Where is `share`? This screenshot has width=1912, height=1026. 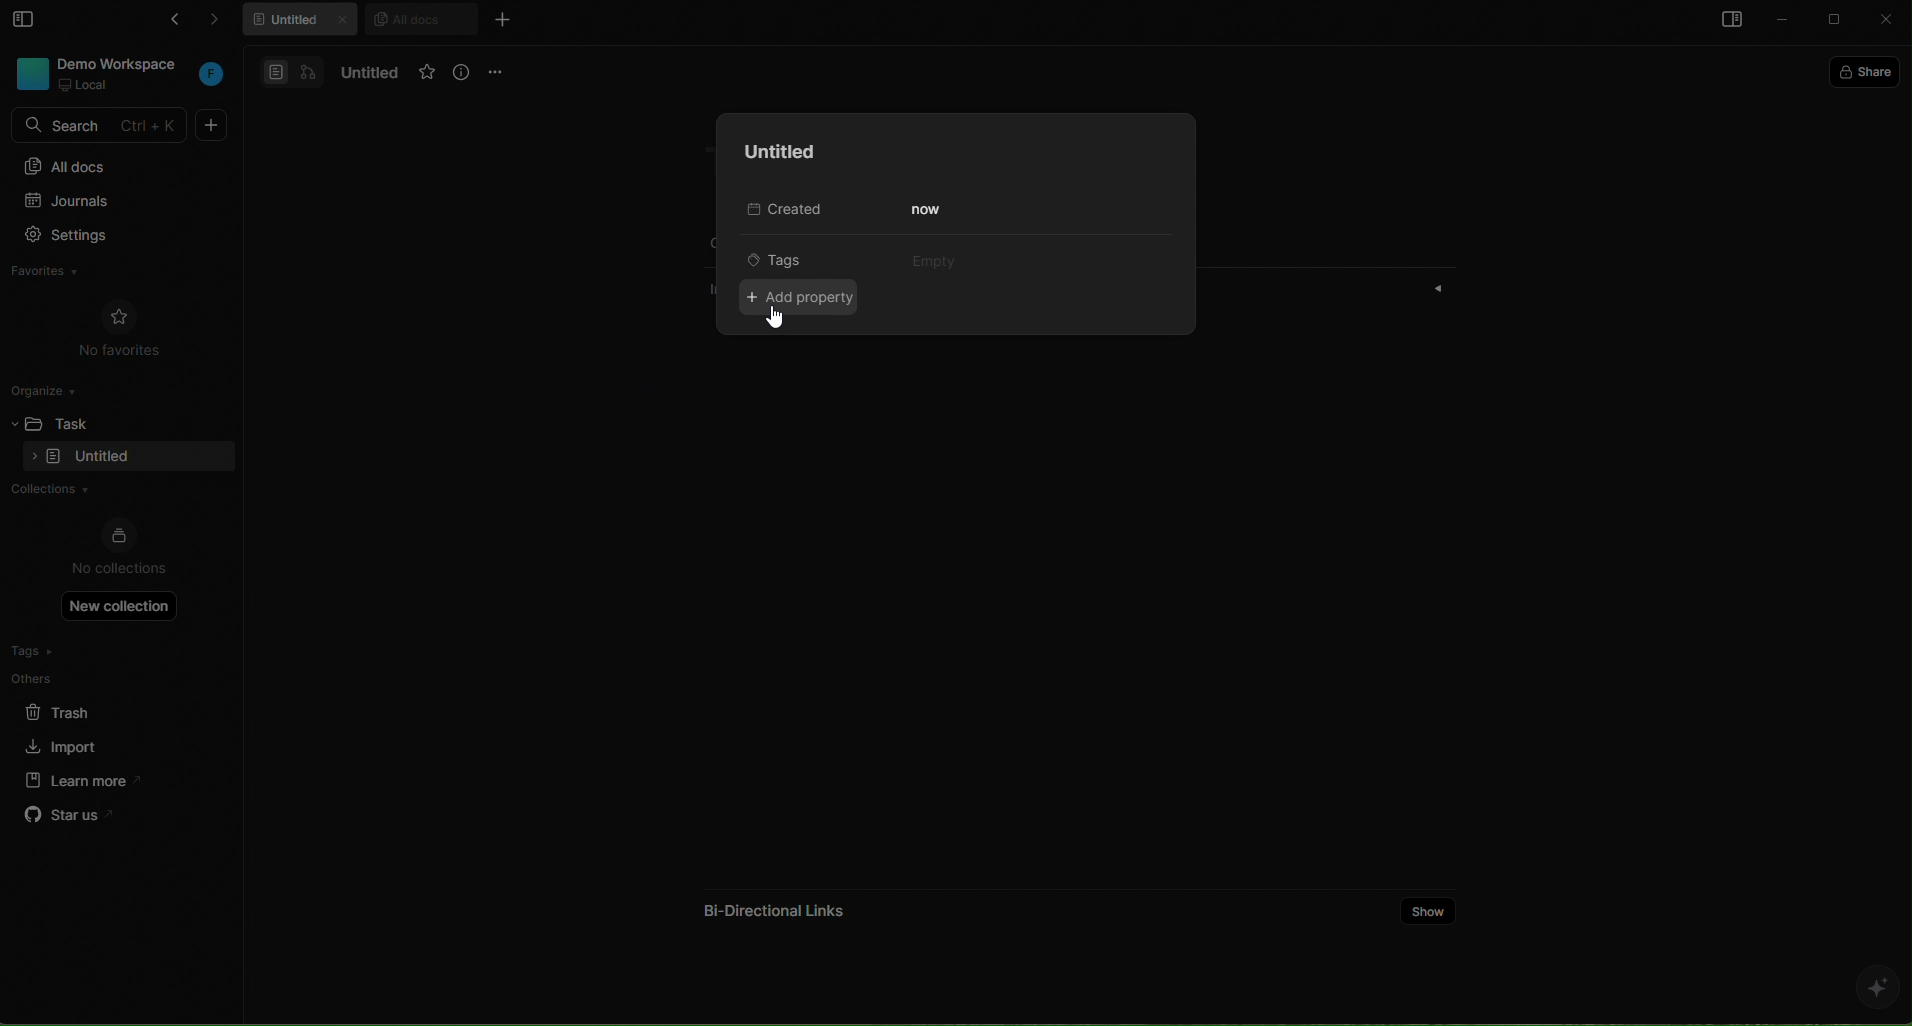
share is located at coordinates (1869, 70).